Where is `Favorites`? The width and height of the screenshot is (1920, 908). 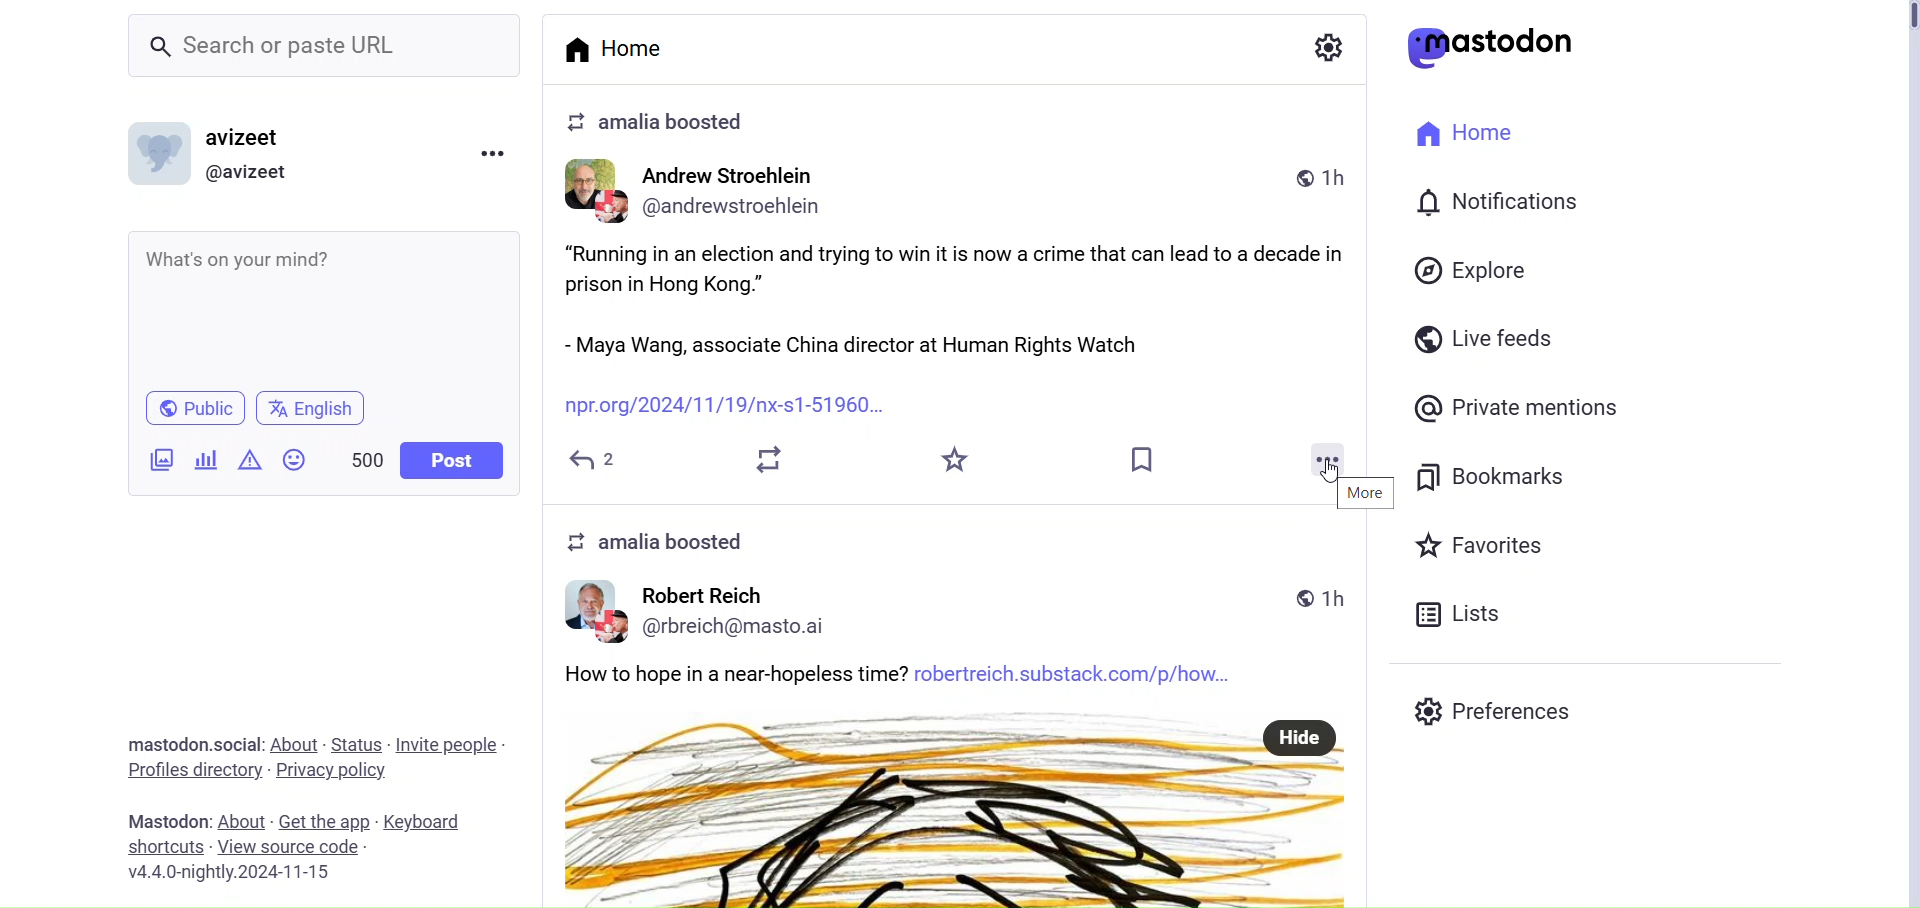
Favorites is located at coordinates (958, 462).